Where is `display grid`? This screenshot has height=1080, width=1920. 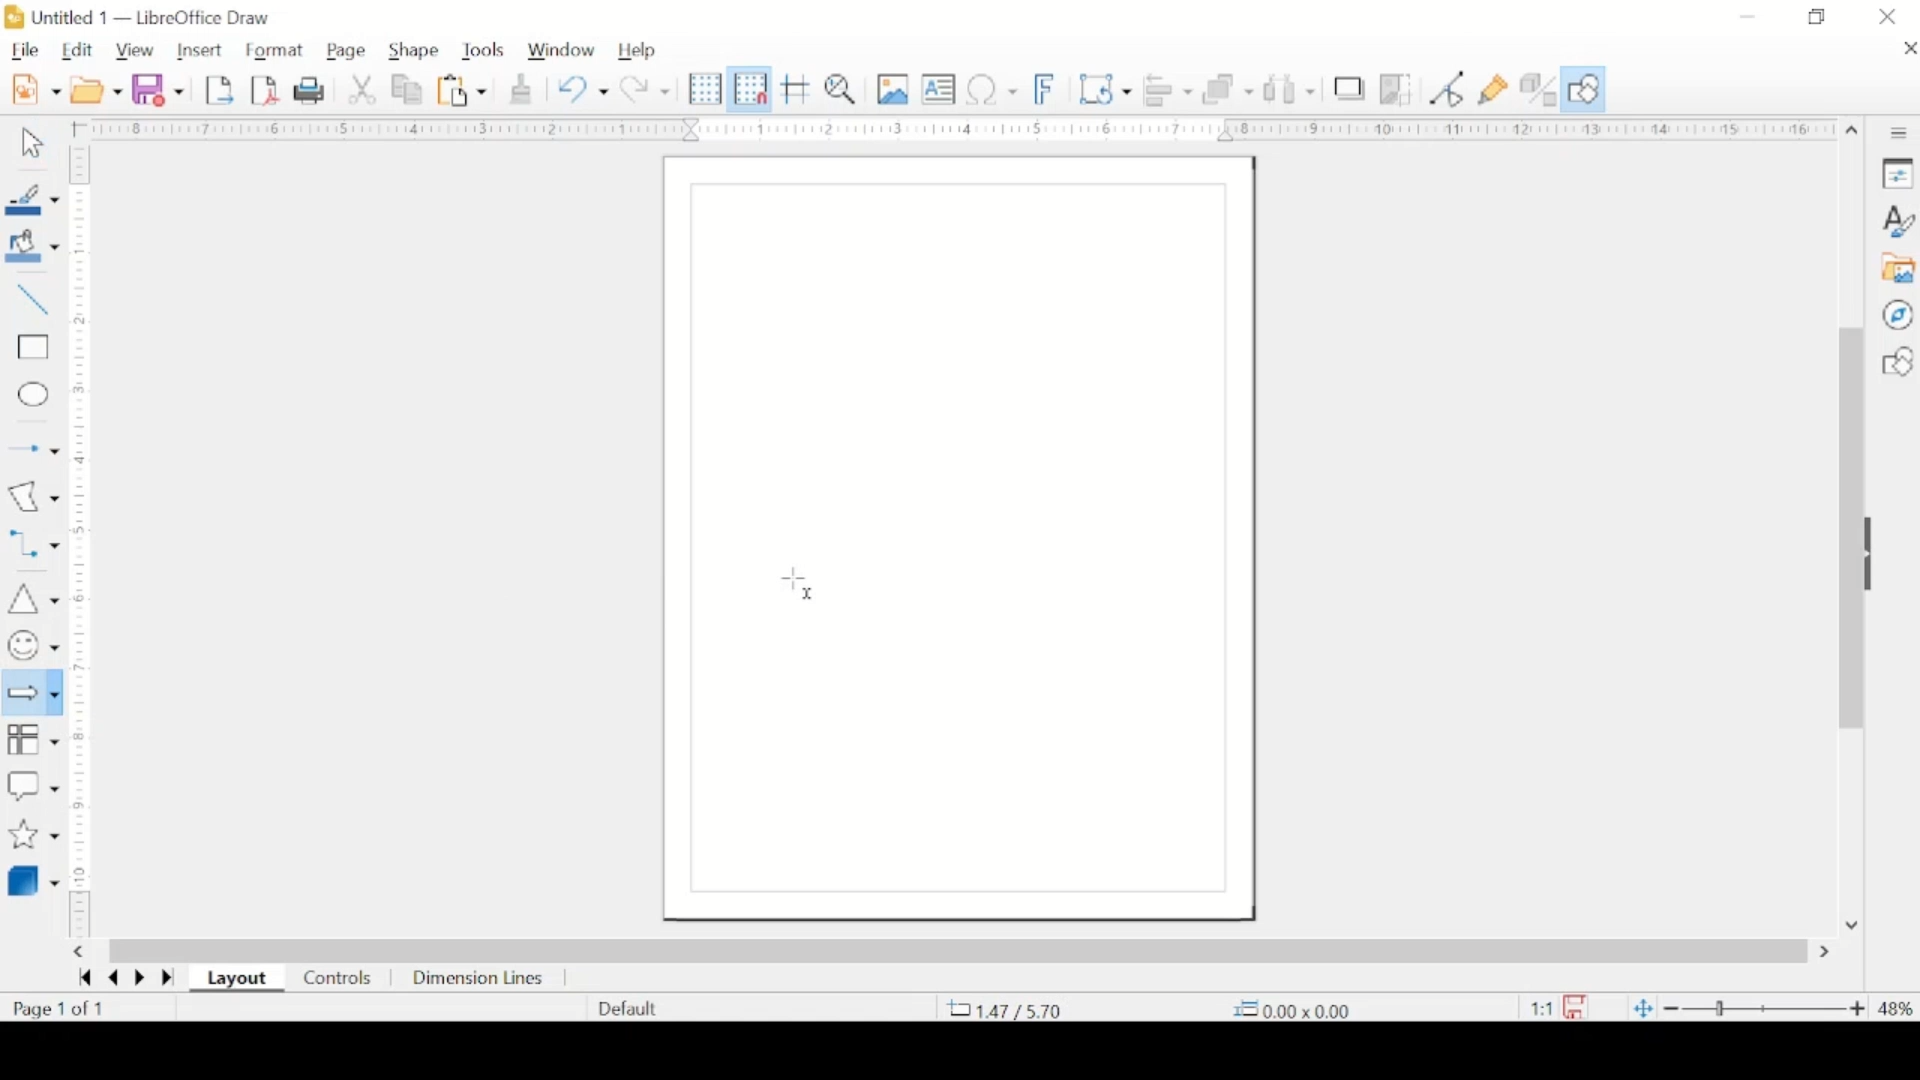
display grid is located at coordinates (704, 88).